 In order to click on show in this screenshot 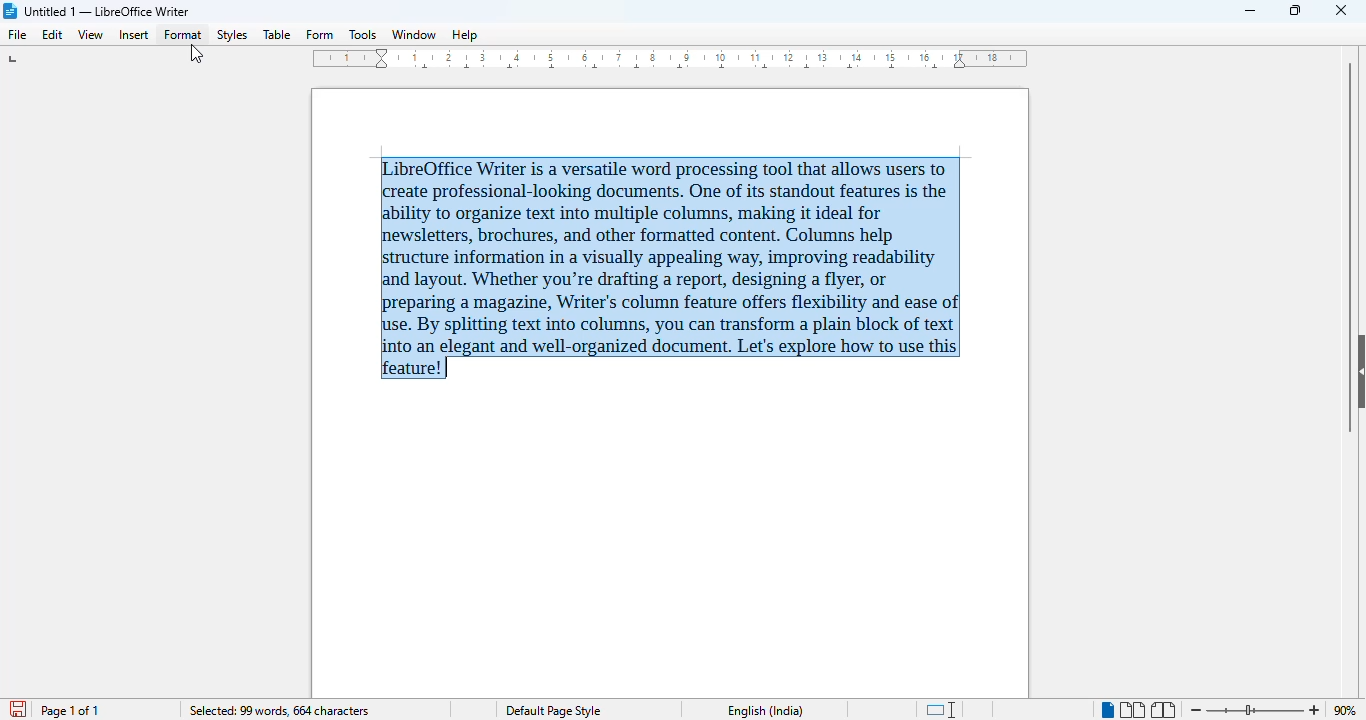, I will do `click(1357, 370)`.